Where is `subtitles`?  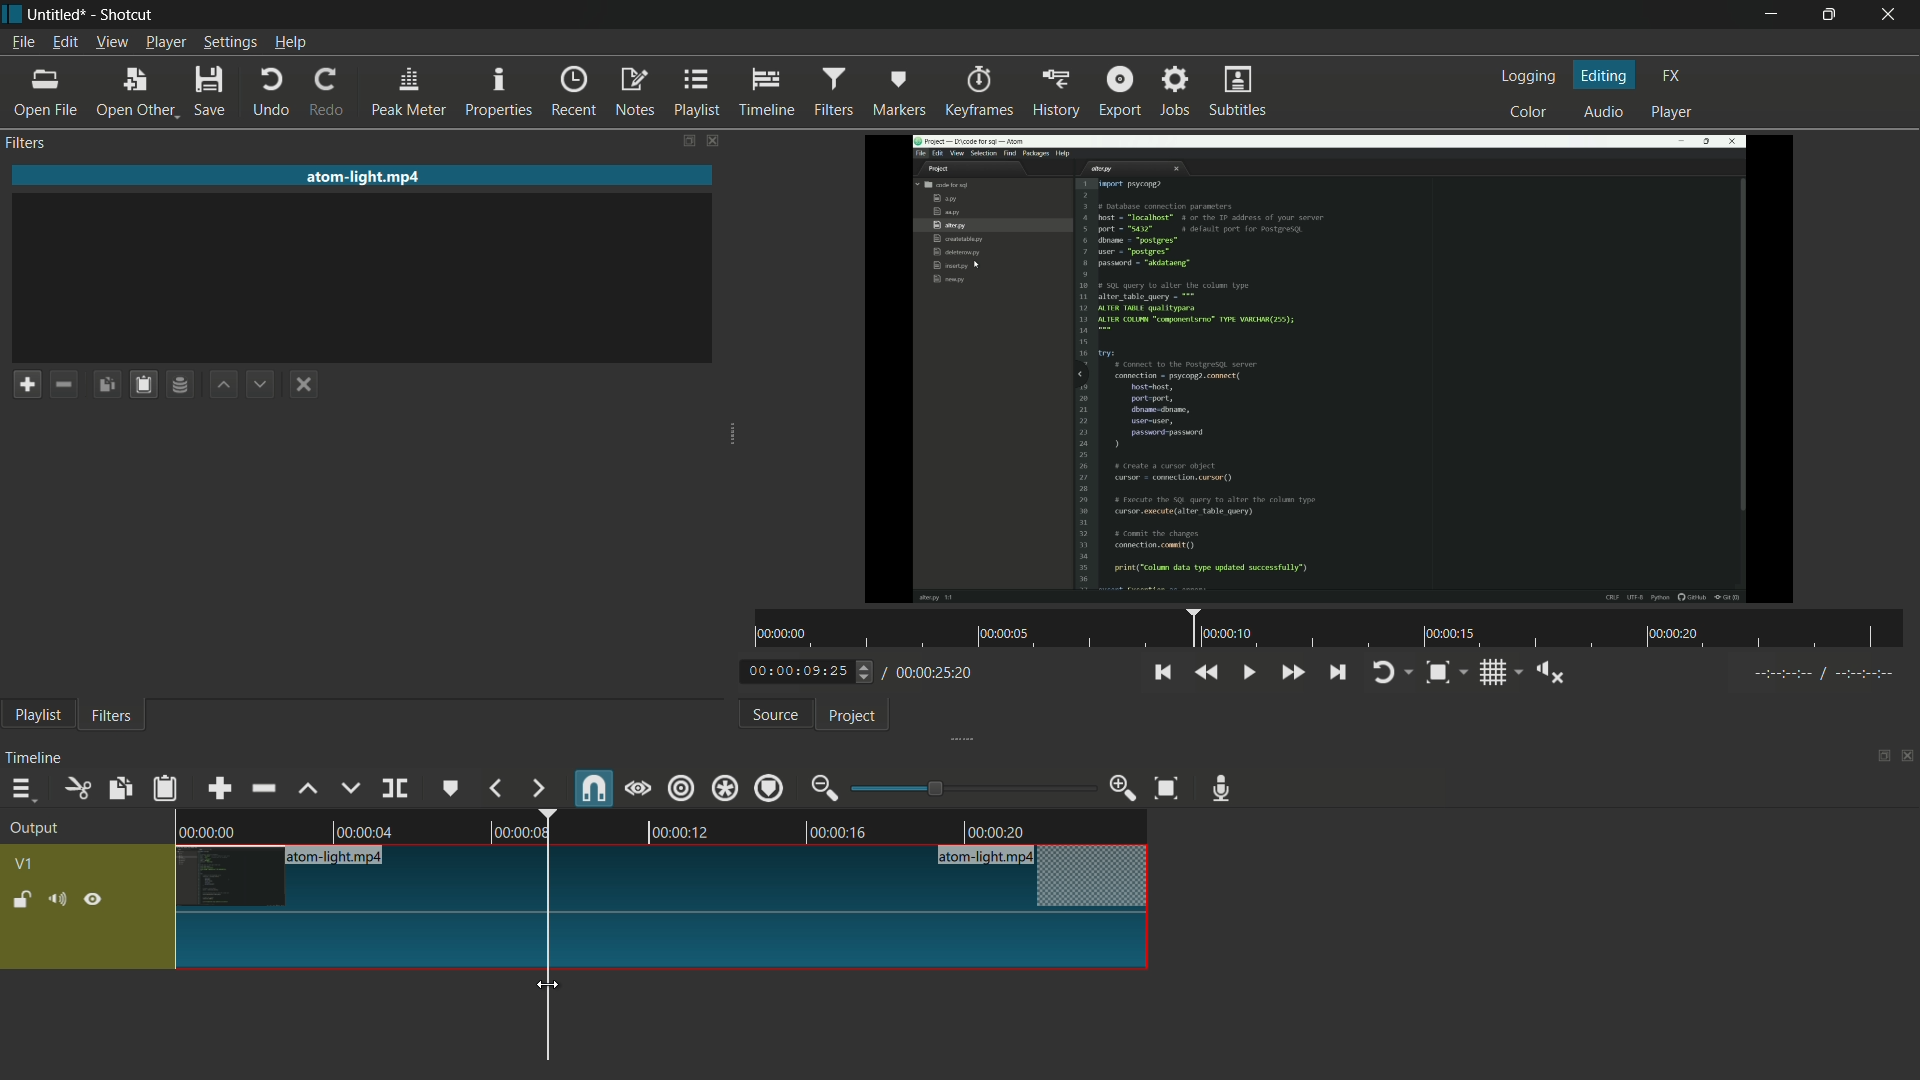 subtitles is located at coordinates (1241, 93).